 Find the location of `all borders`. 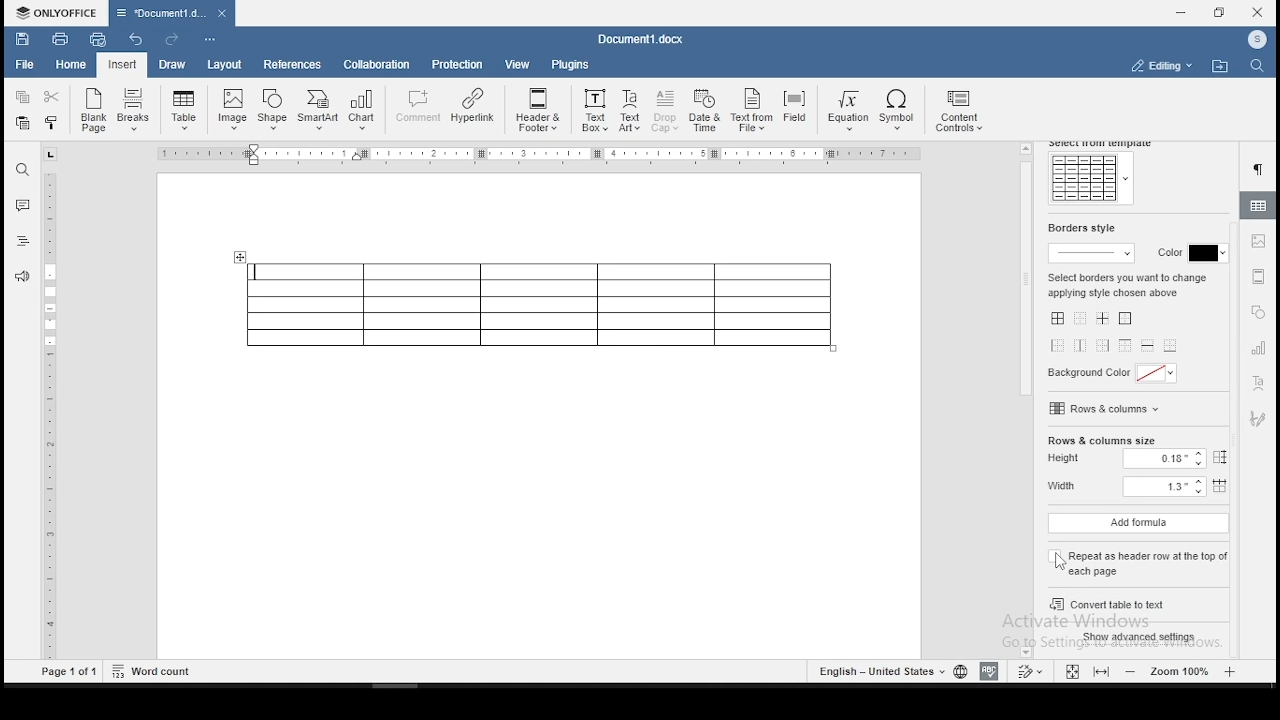

all borders is located at coordinates (1056, 319).